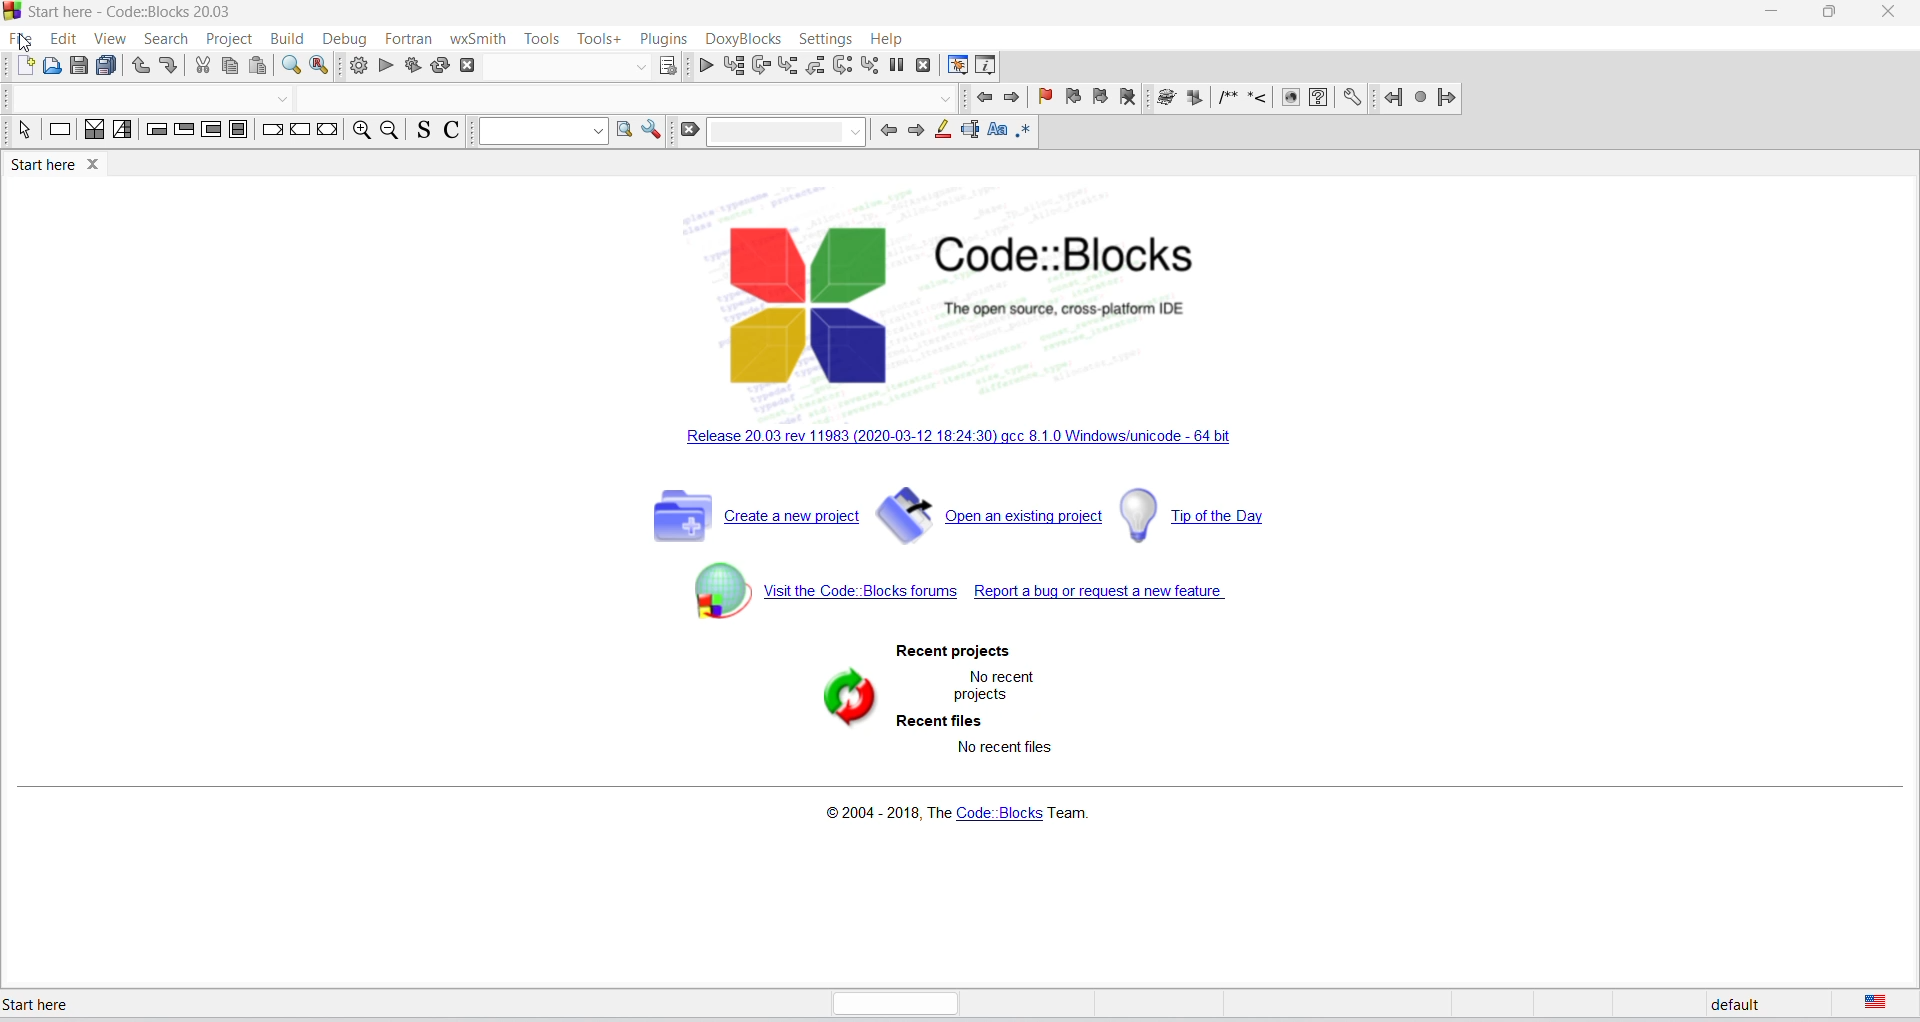  What do you see at coordinates (1101, 99) in the screenshot?
I see `next bookmark` at bounding box center [1101, 99].